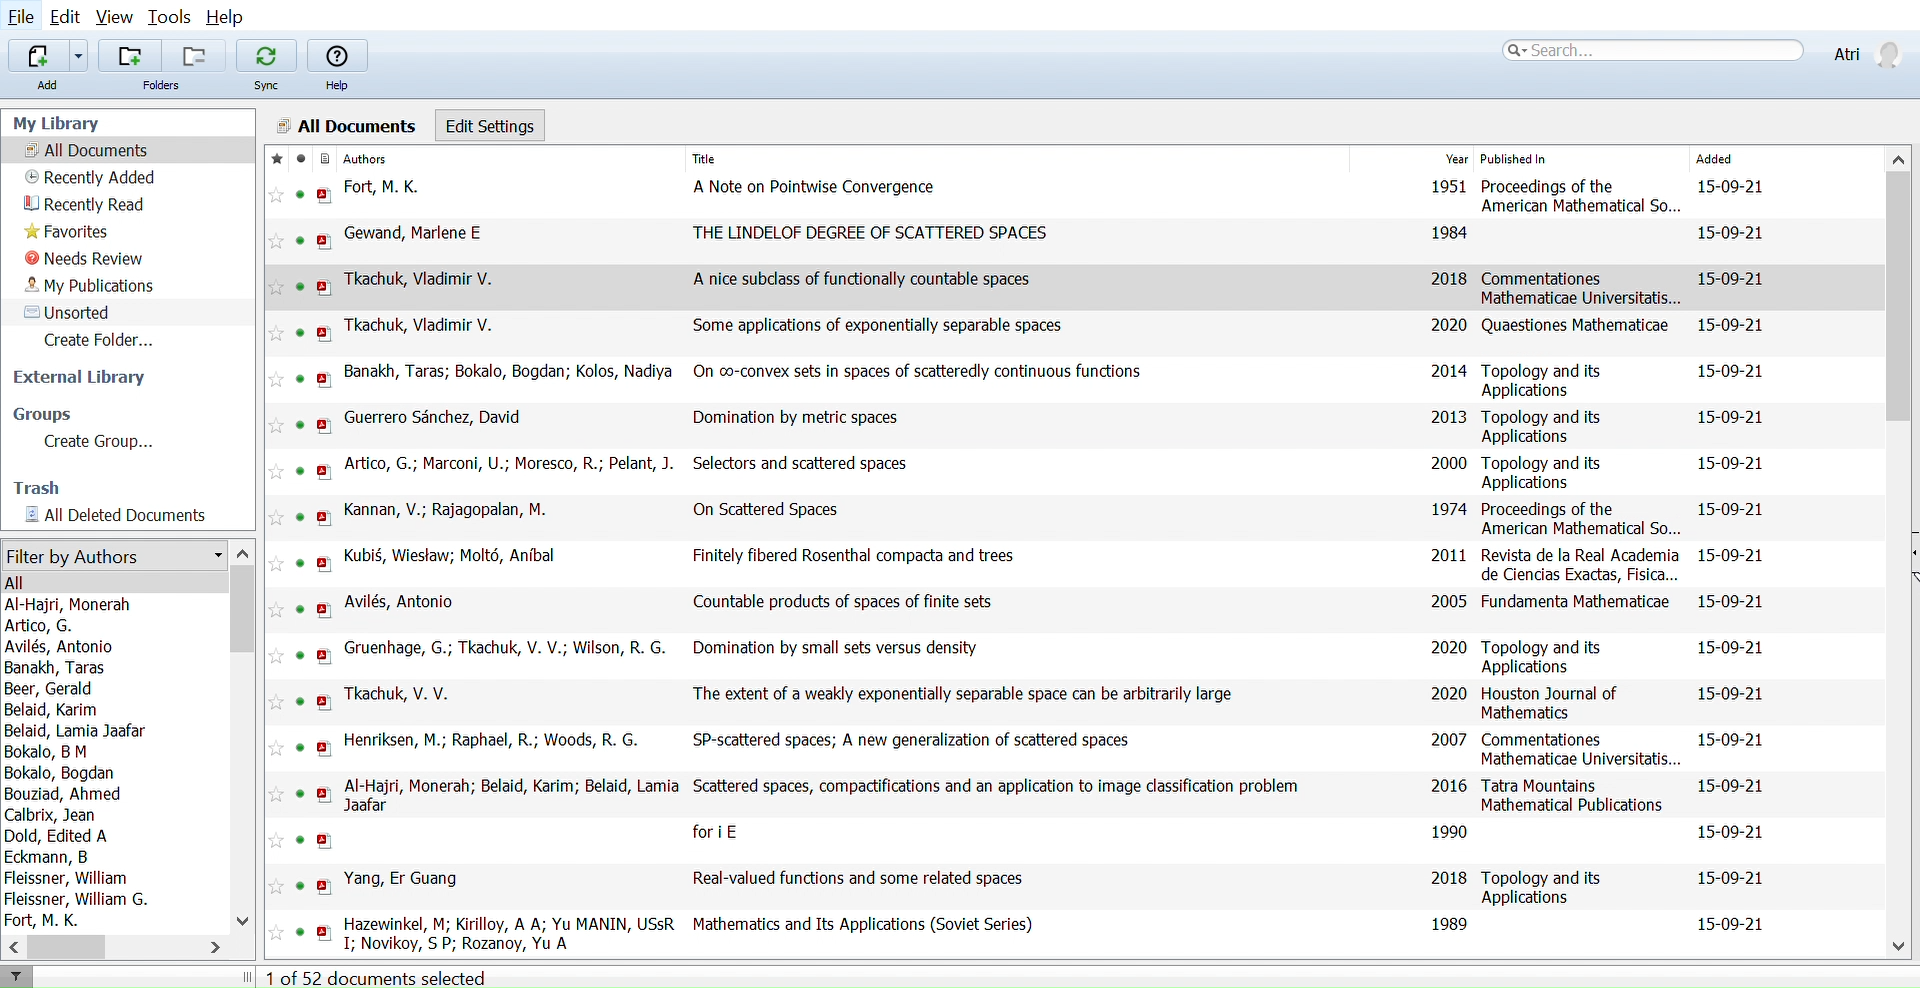  I want to click on Bouziad, Ahmed, so click(65, 795).